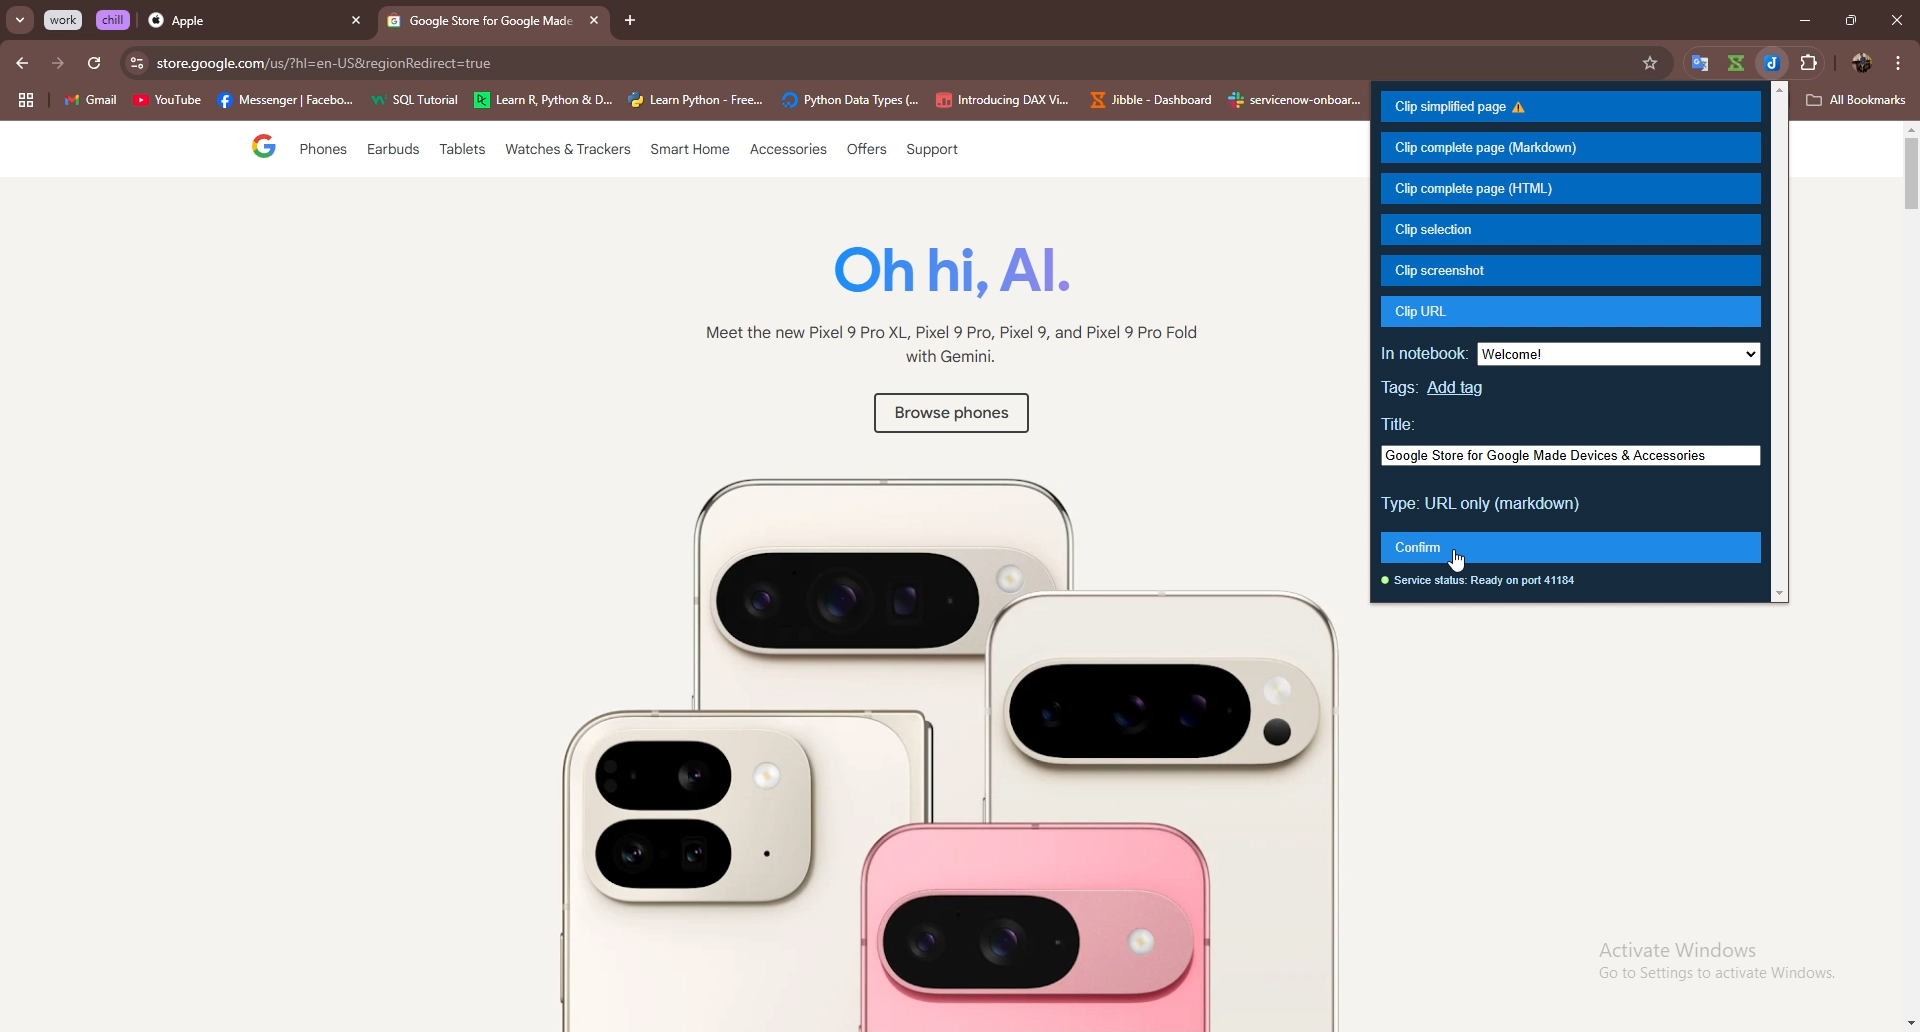 The width and height of the screenshot is (1920, 1032). Describe the element at coordinates (135, 63) in the screenshot. I see `site settings` at that location.